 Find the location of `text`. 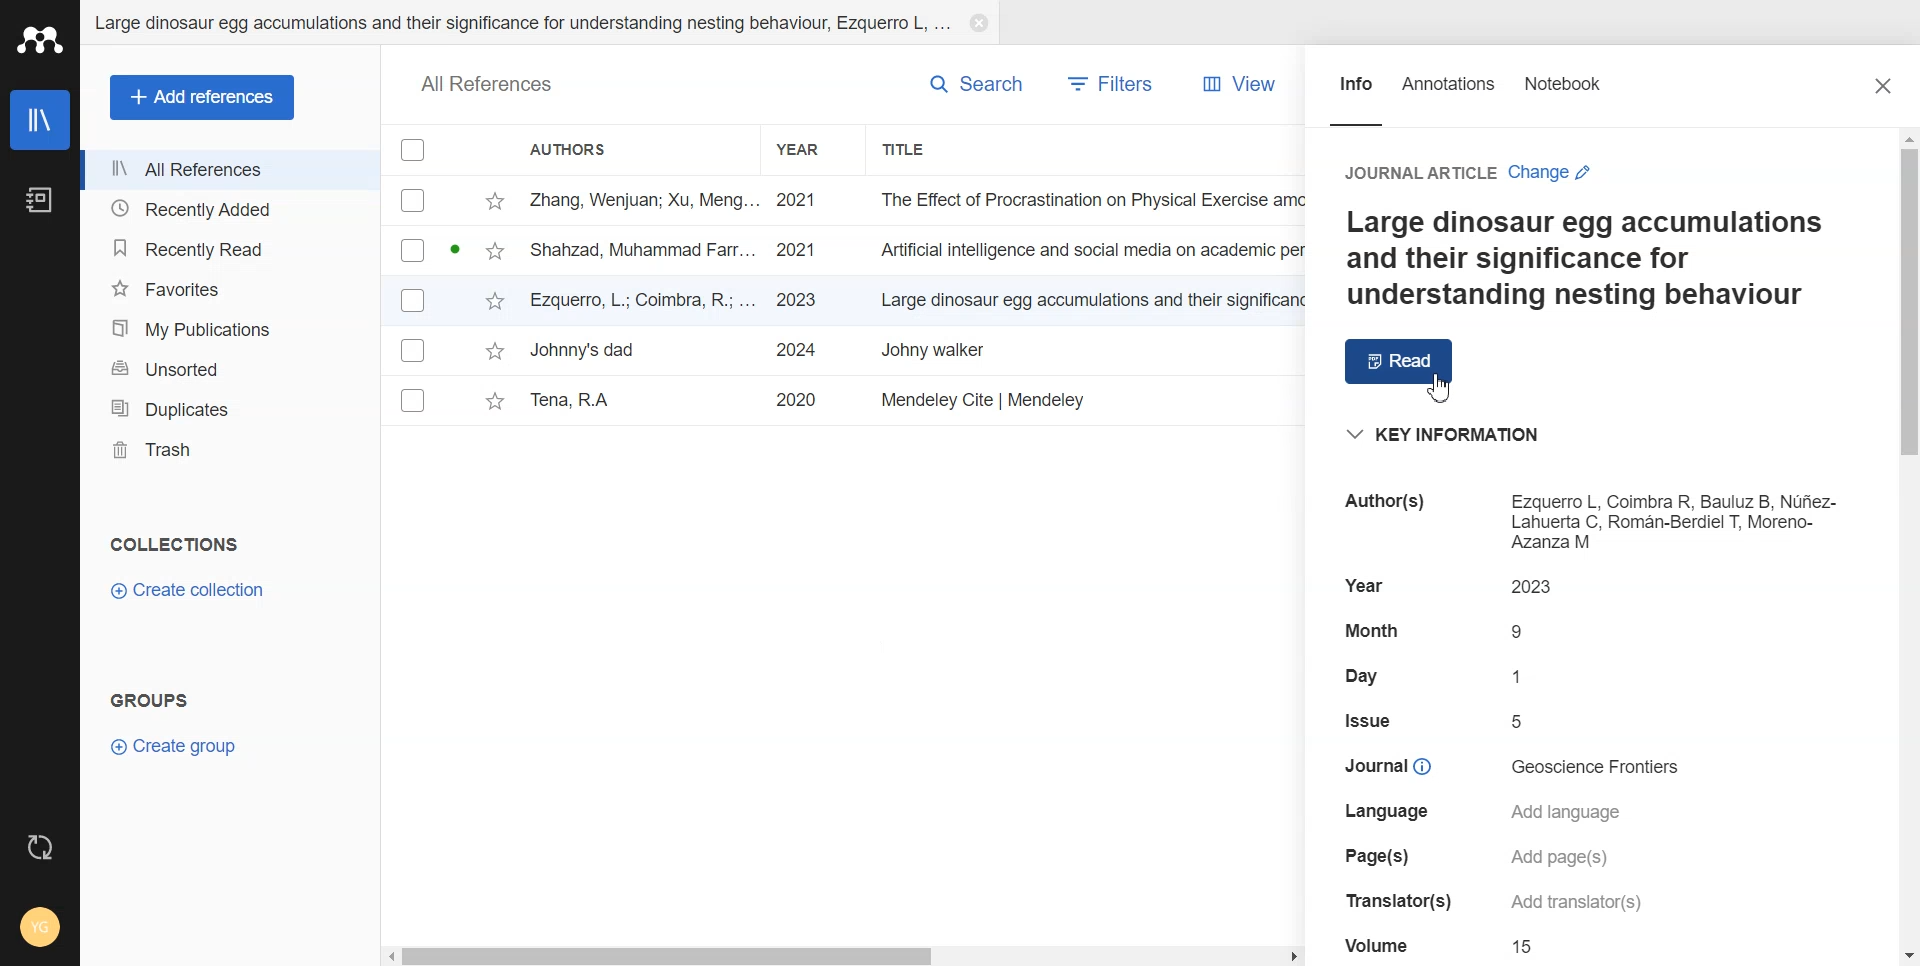

text is located at coordinates (1386, 813).